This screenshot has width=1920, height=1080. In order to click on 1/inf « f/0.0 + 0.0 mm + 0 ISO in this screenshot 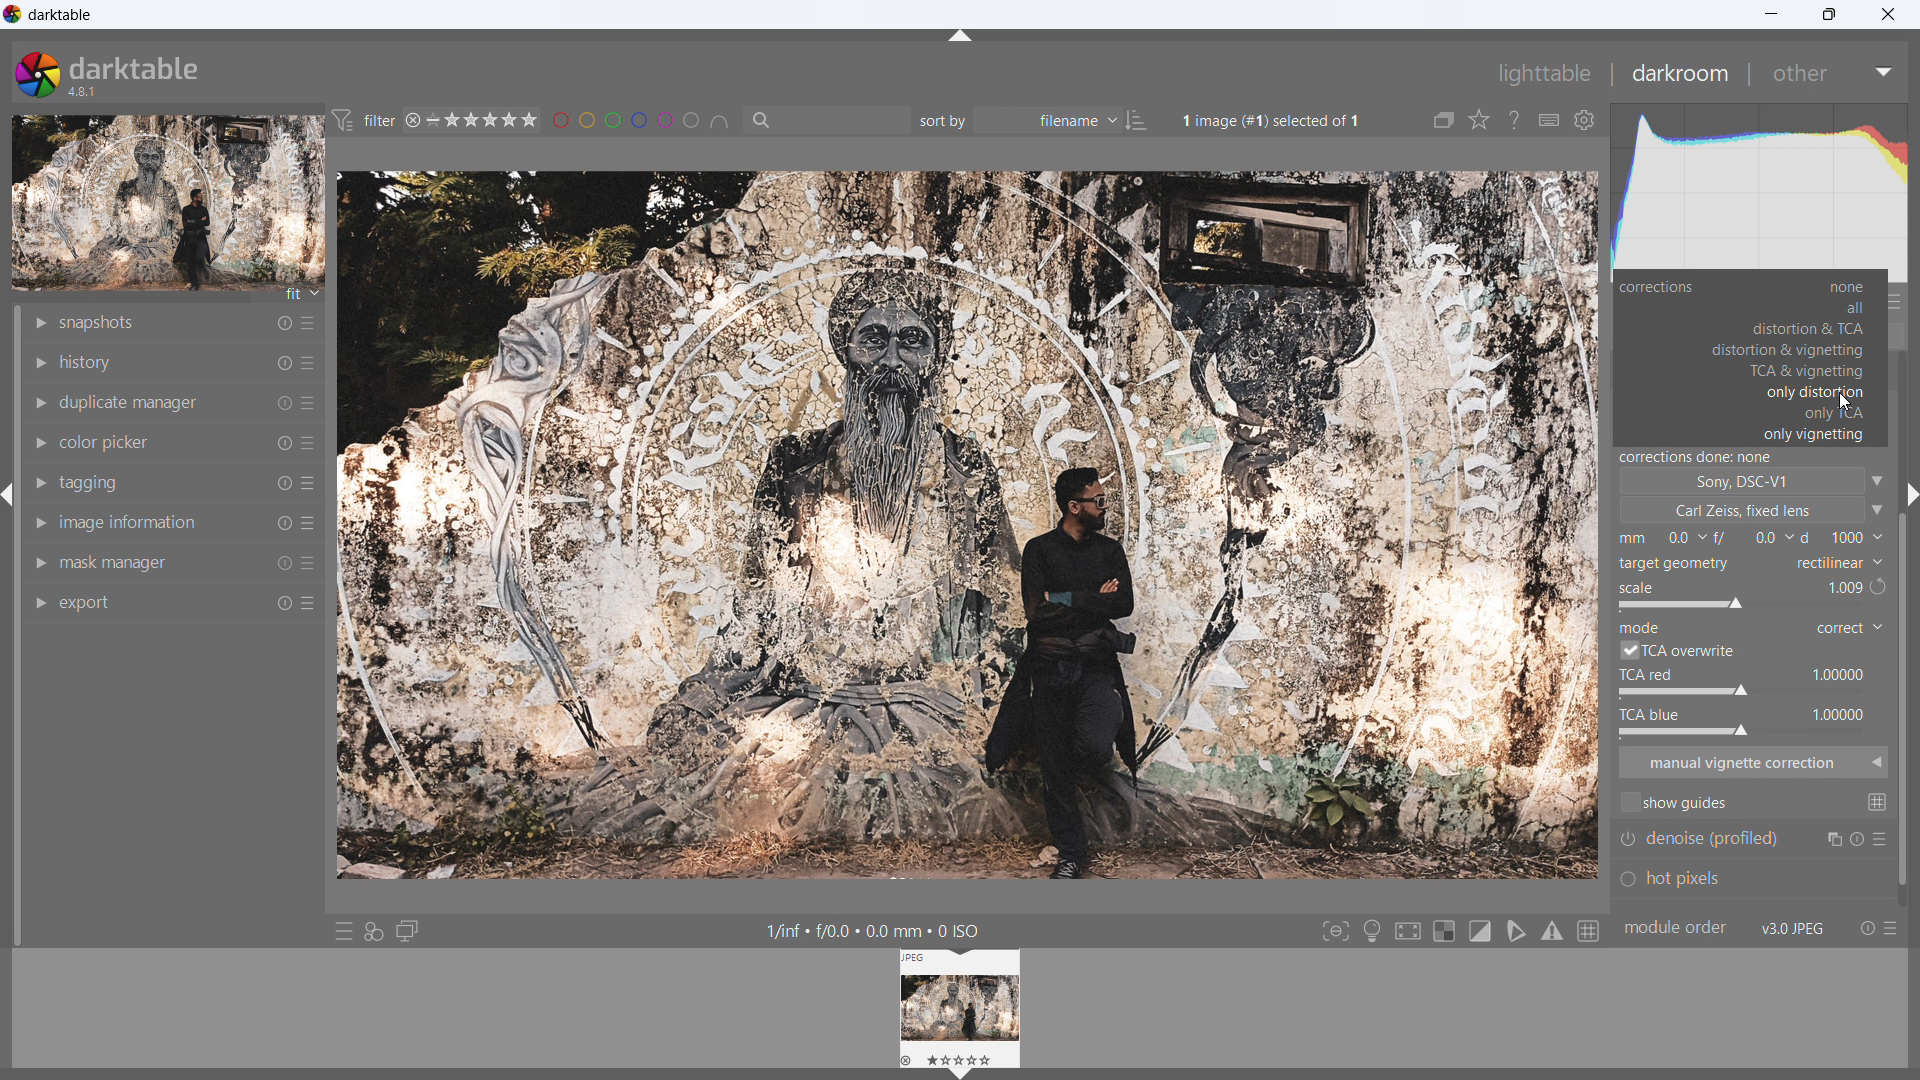, I will do `click(871, 928)`.